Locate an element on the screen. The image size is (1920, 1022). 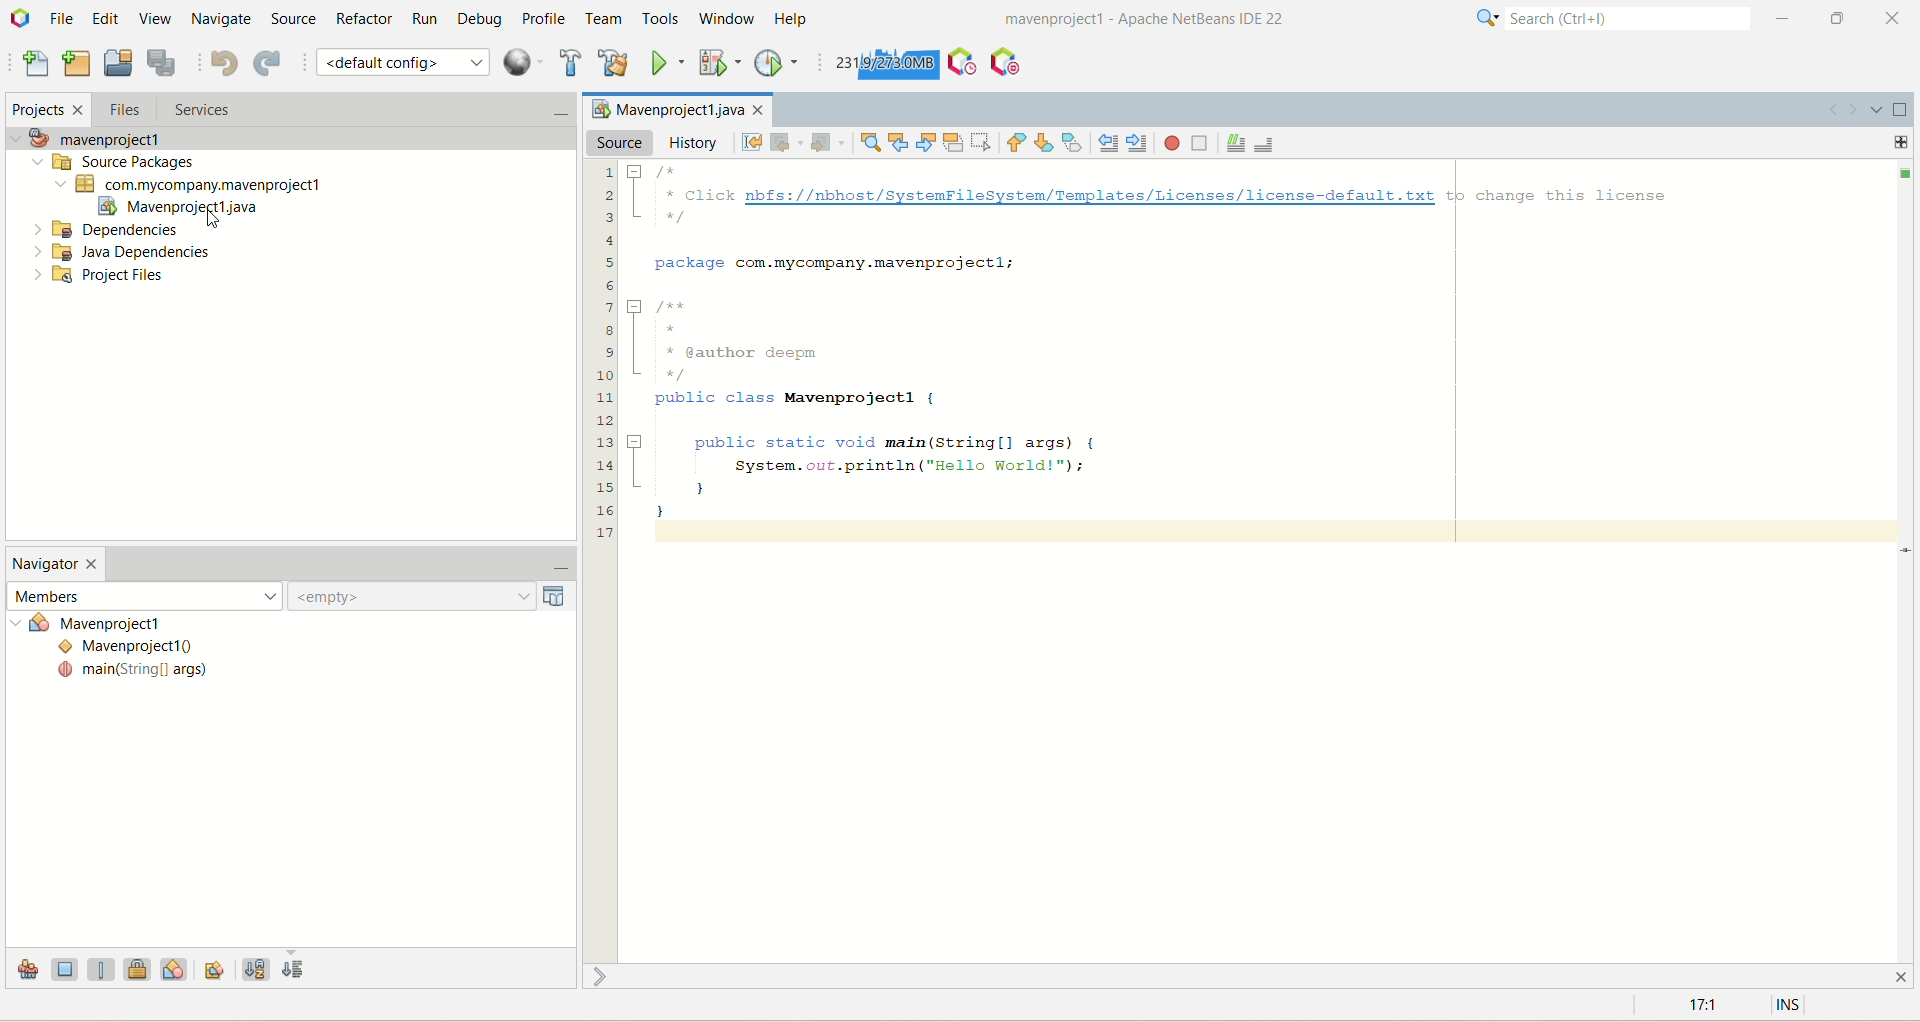
od+ Gauthor deepm*/ public class Mavenproject { is located at coordinates (783, 355).